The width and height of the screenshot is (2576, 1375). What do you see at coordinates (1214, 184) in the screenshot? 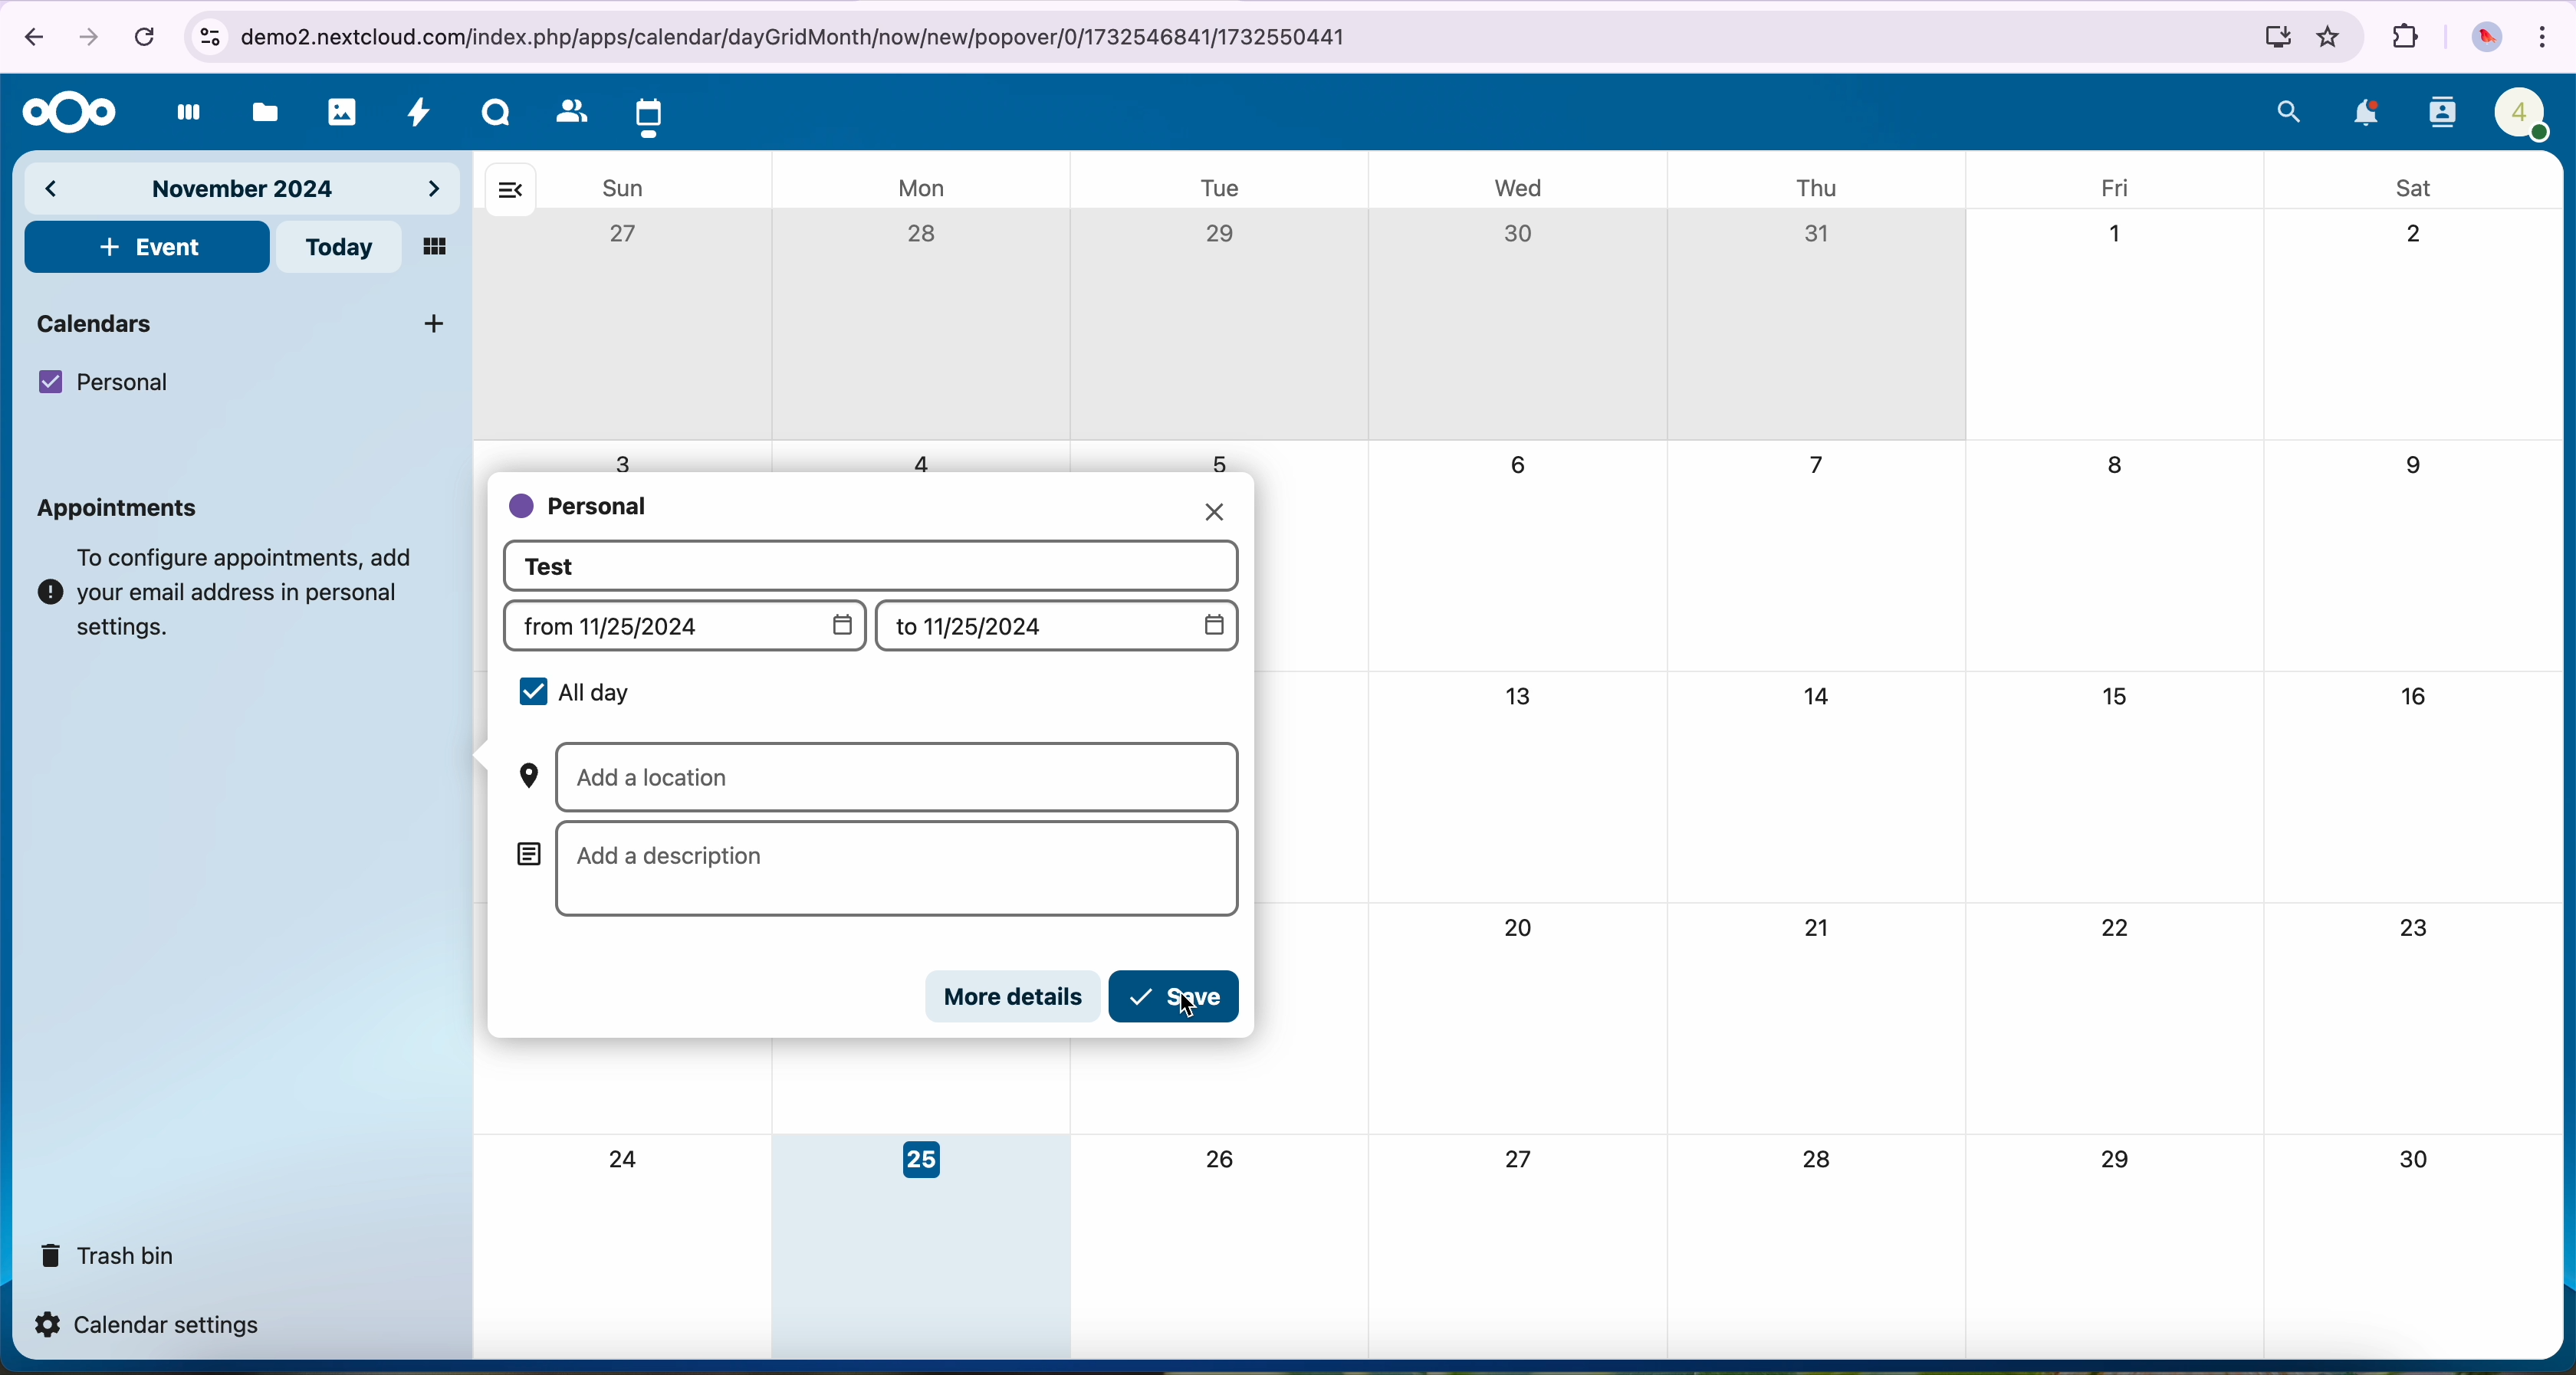
I see `tue` at bounding box center [1214, 184].